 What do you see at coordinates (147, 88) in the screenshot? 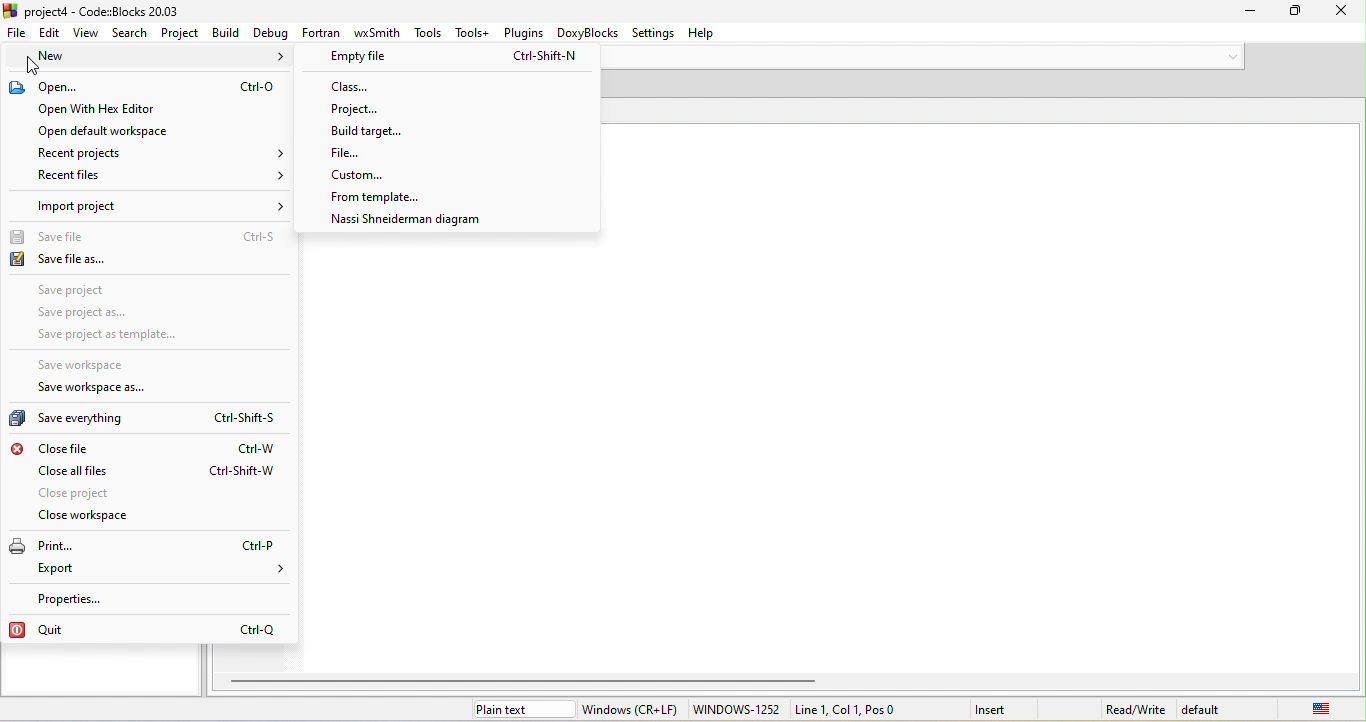
I see `open` at bounding box center [147, 88].